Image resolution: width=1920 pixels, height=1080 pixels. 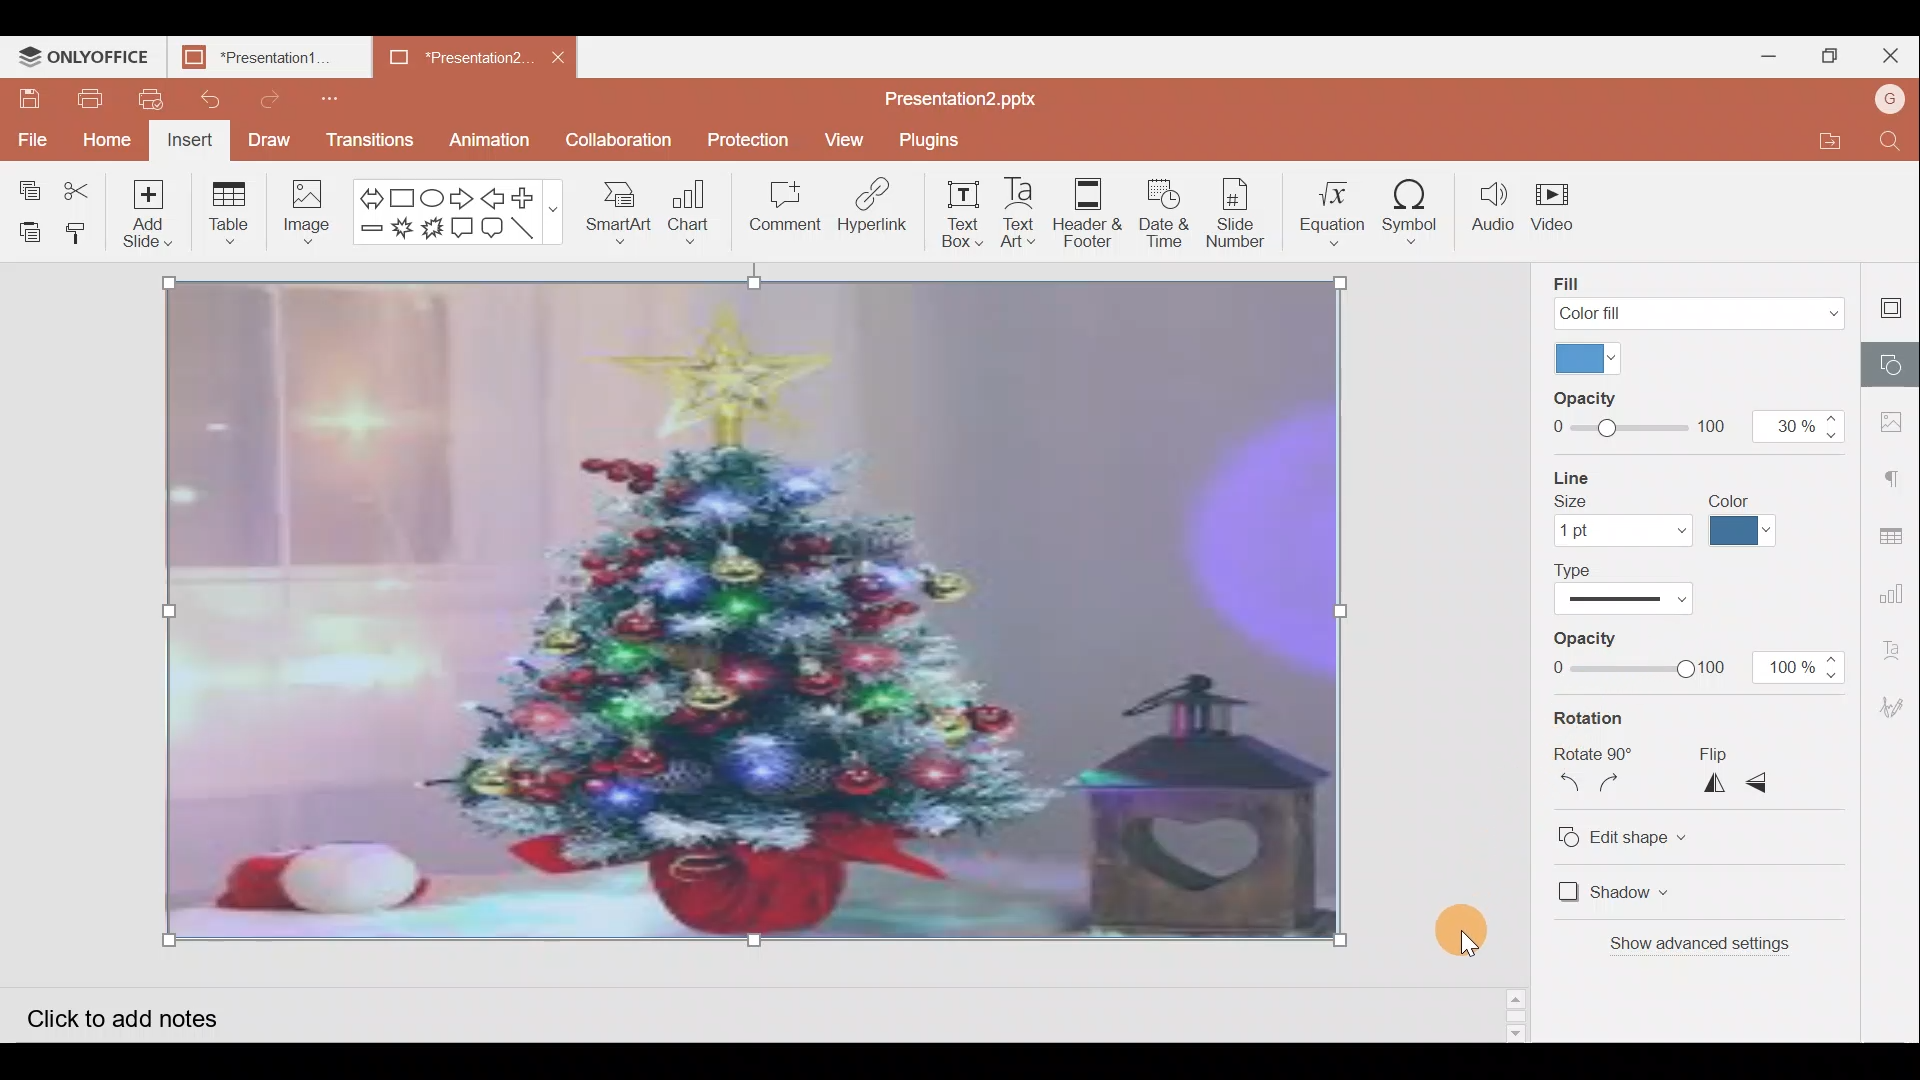 I want to click on SmartArt, so click(x=617, y=216).